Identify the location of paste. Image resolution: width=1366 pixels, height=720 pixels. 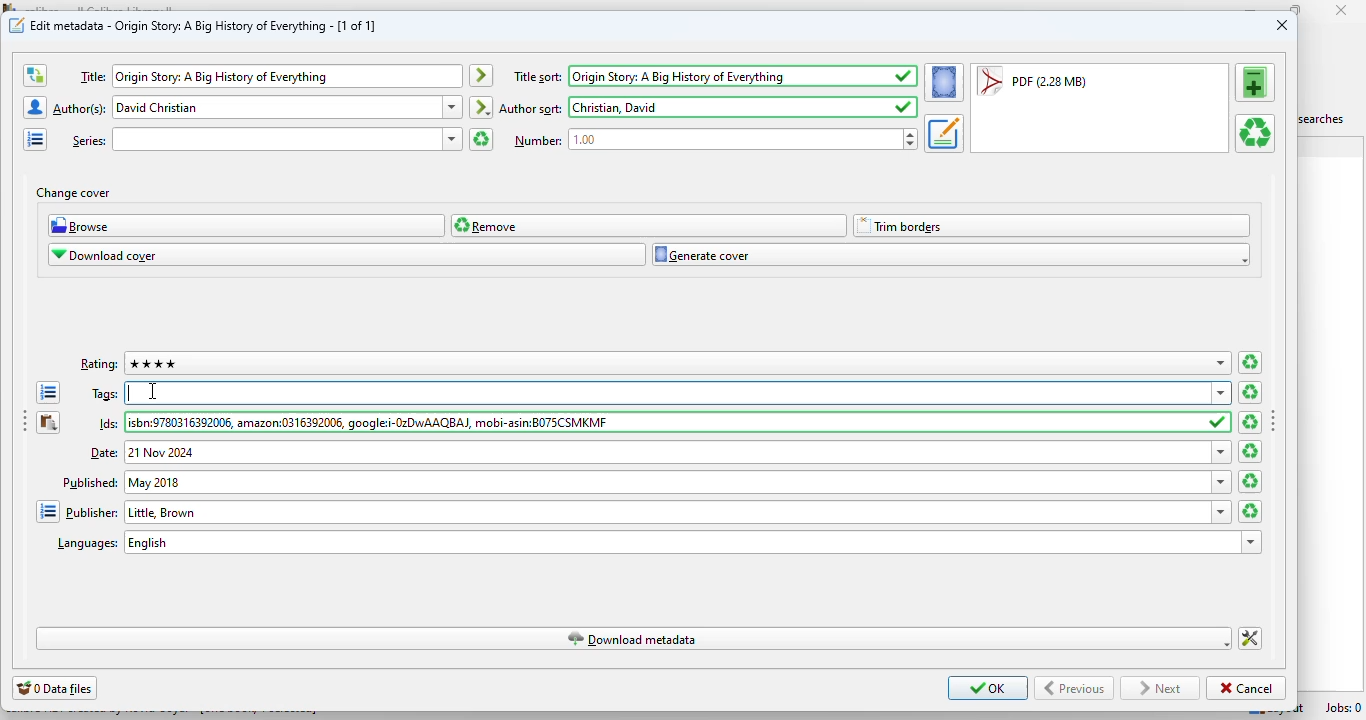
(47, 422).